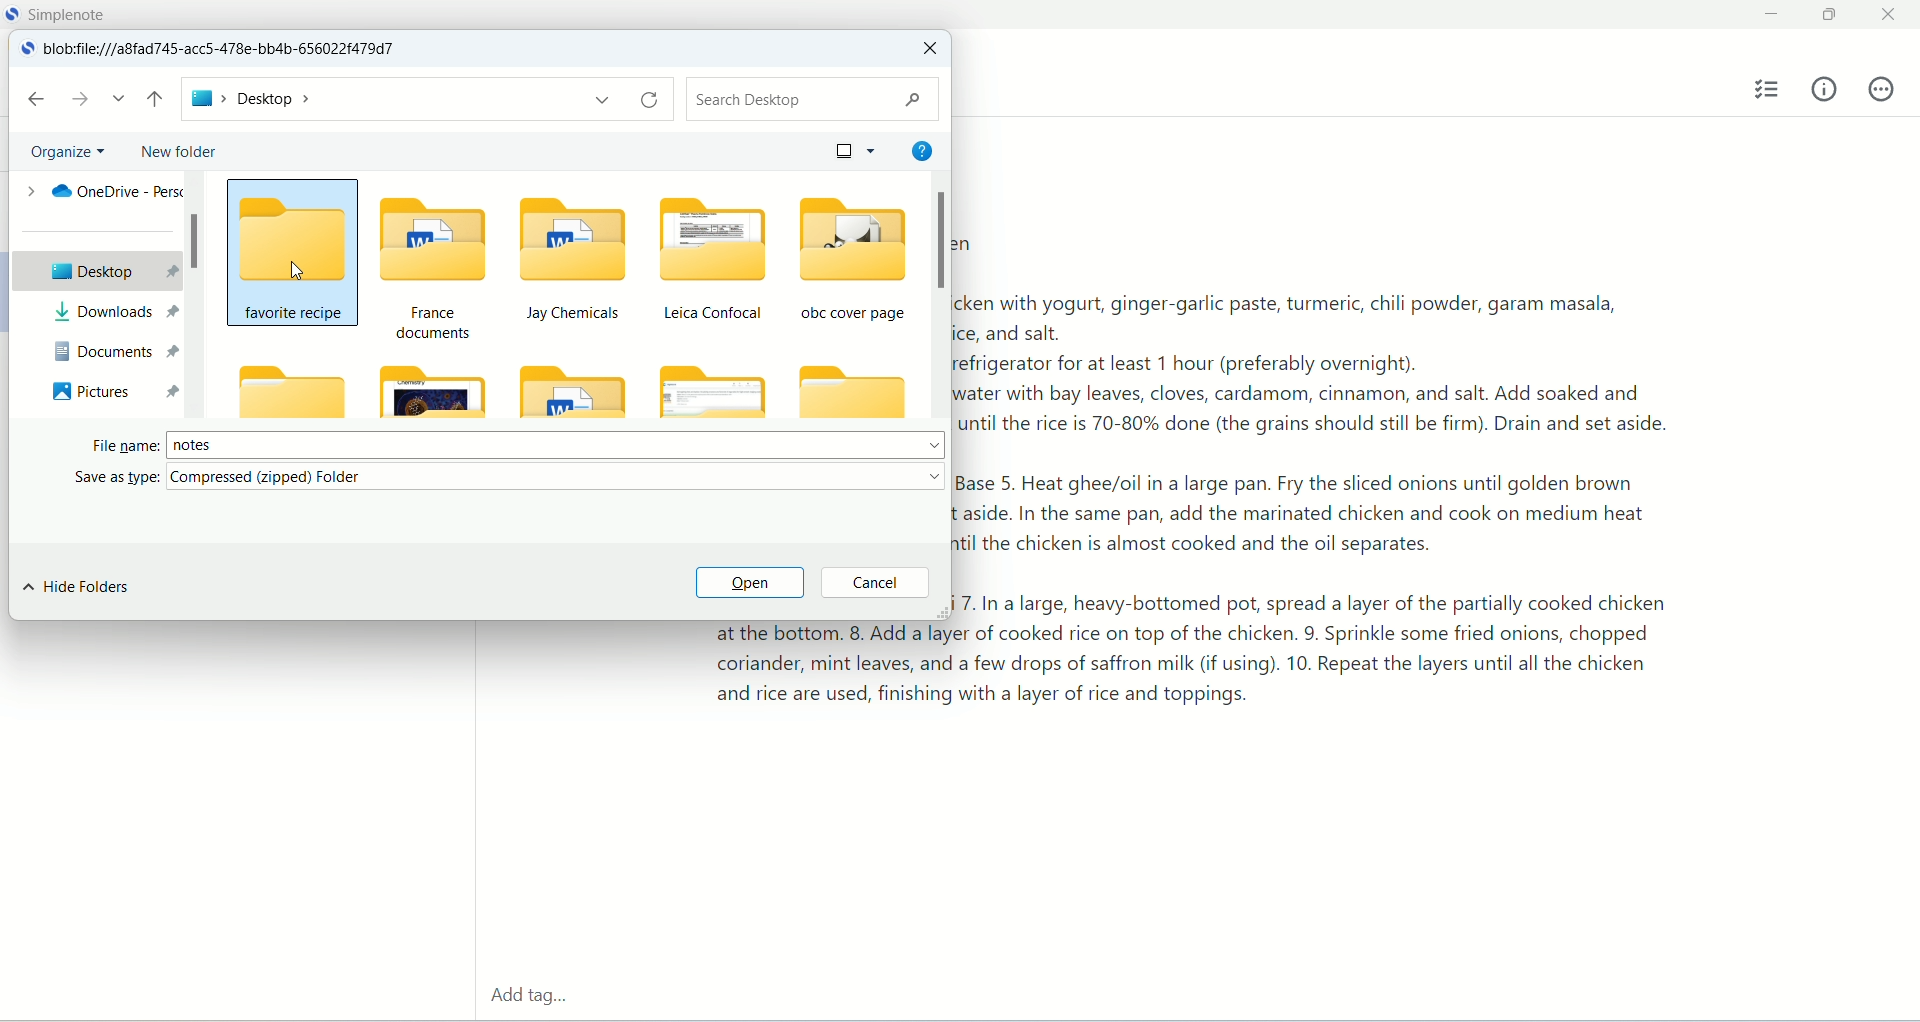 This screenshot has width=1920, height=1022. What do you see at coordinates (119, 99) in the screenshot?
I see `recent location` at bounding box center [119, 99].